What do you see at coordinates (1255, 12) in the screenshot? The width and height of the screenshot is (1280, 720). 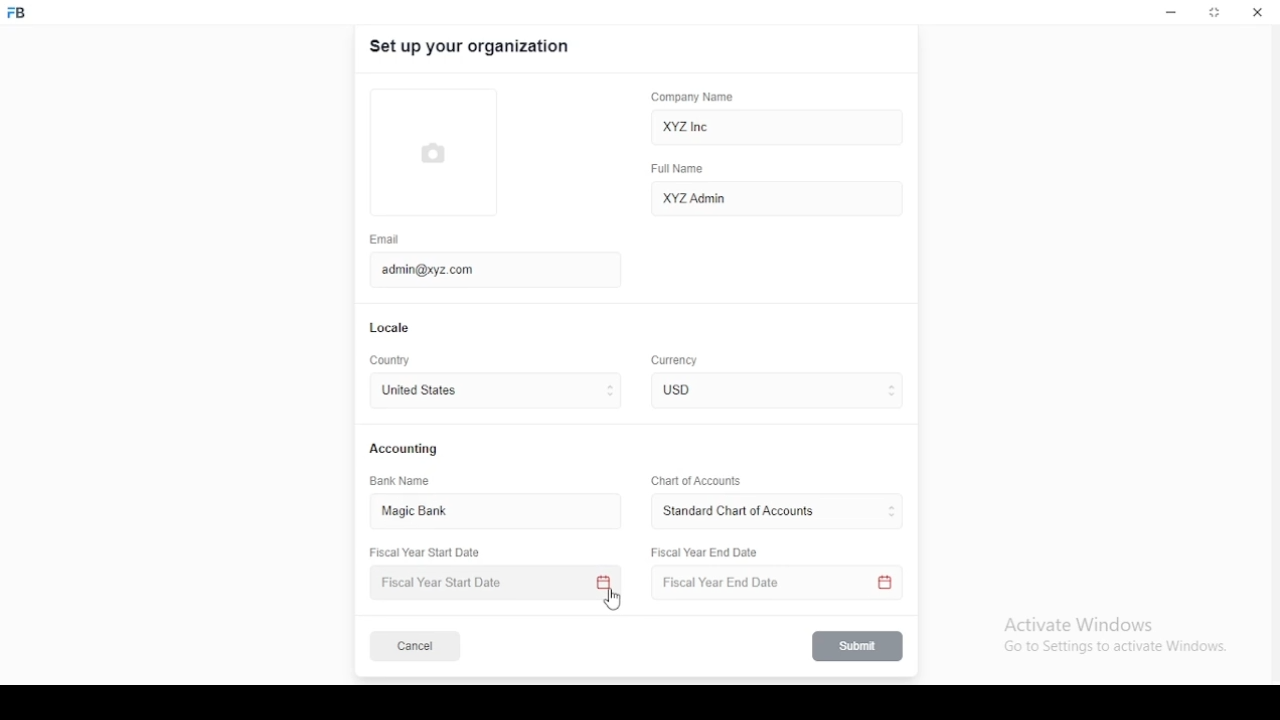 I see `close window` at bounding box center [1255, 12].